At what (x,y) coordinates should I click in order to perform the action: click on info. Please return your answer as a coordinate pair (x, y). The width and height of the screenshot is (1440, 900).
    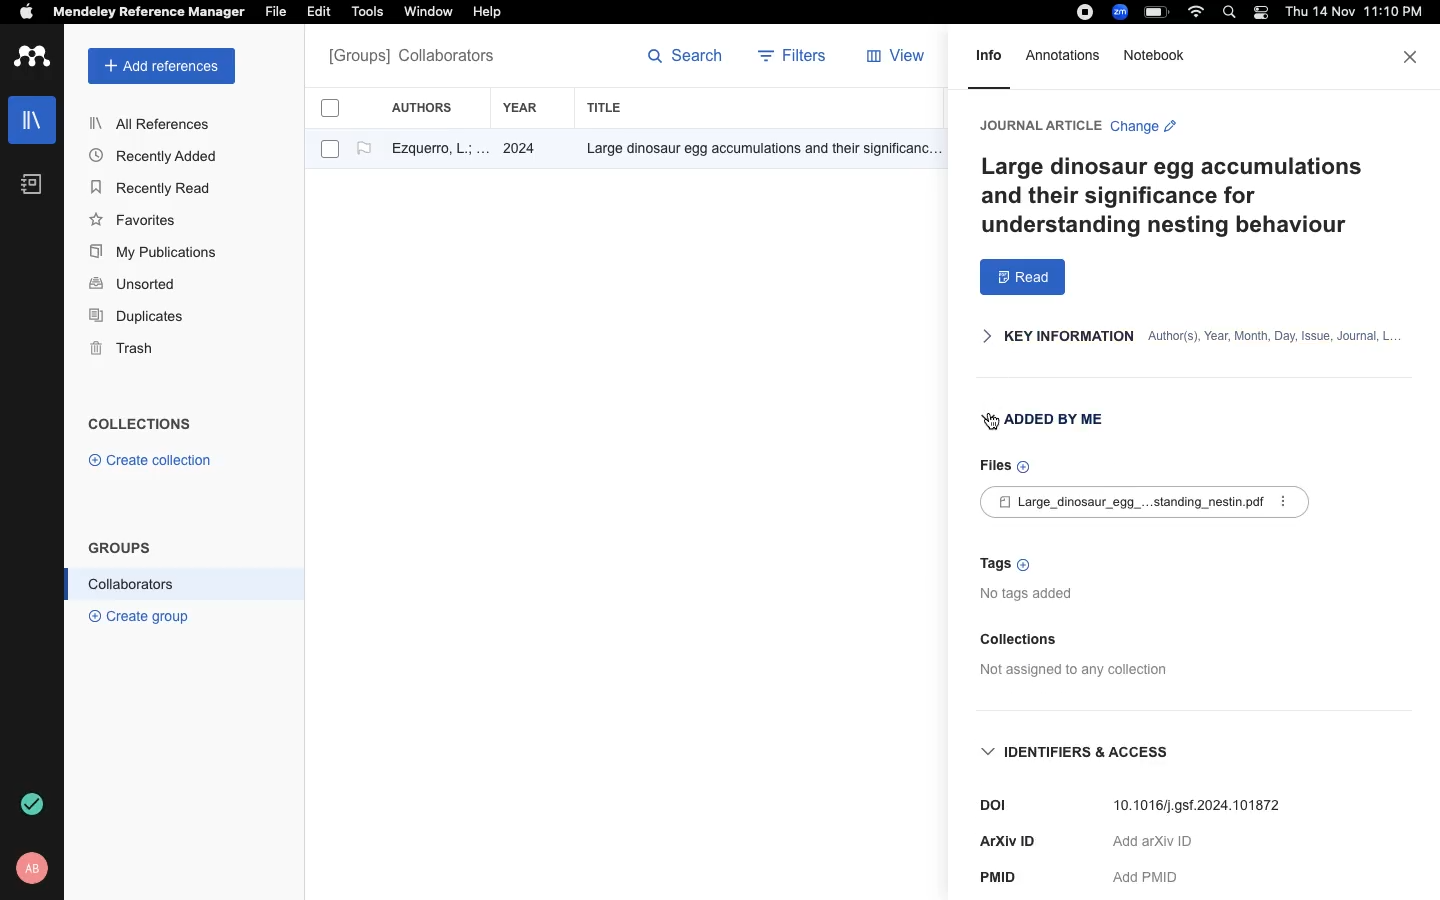
    Looking at the image, I should click on (989, 62).